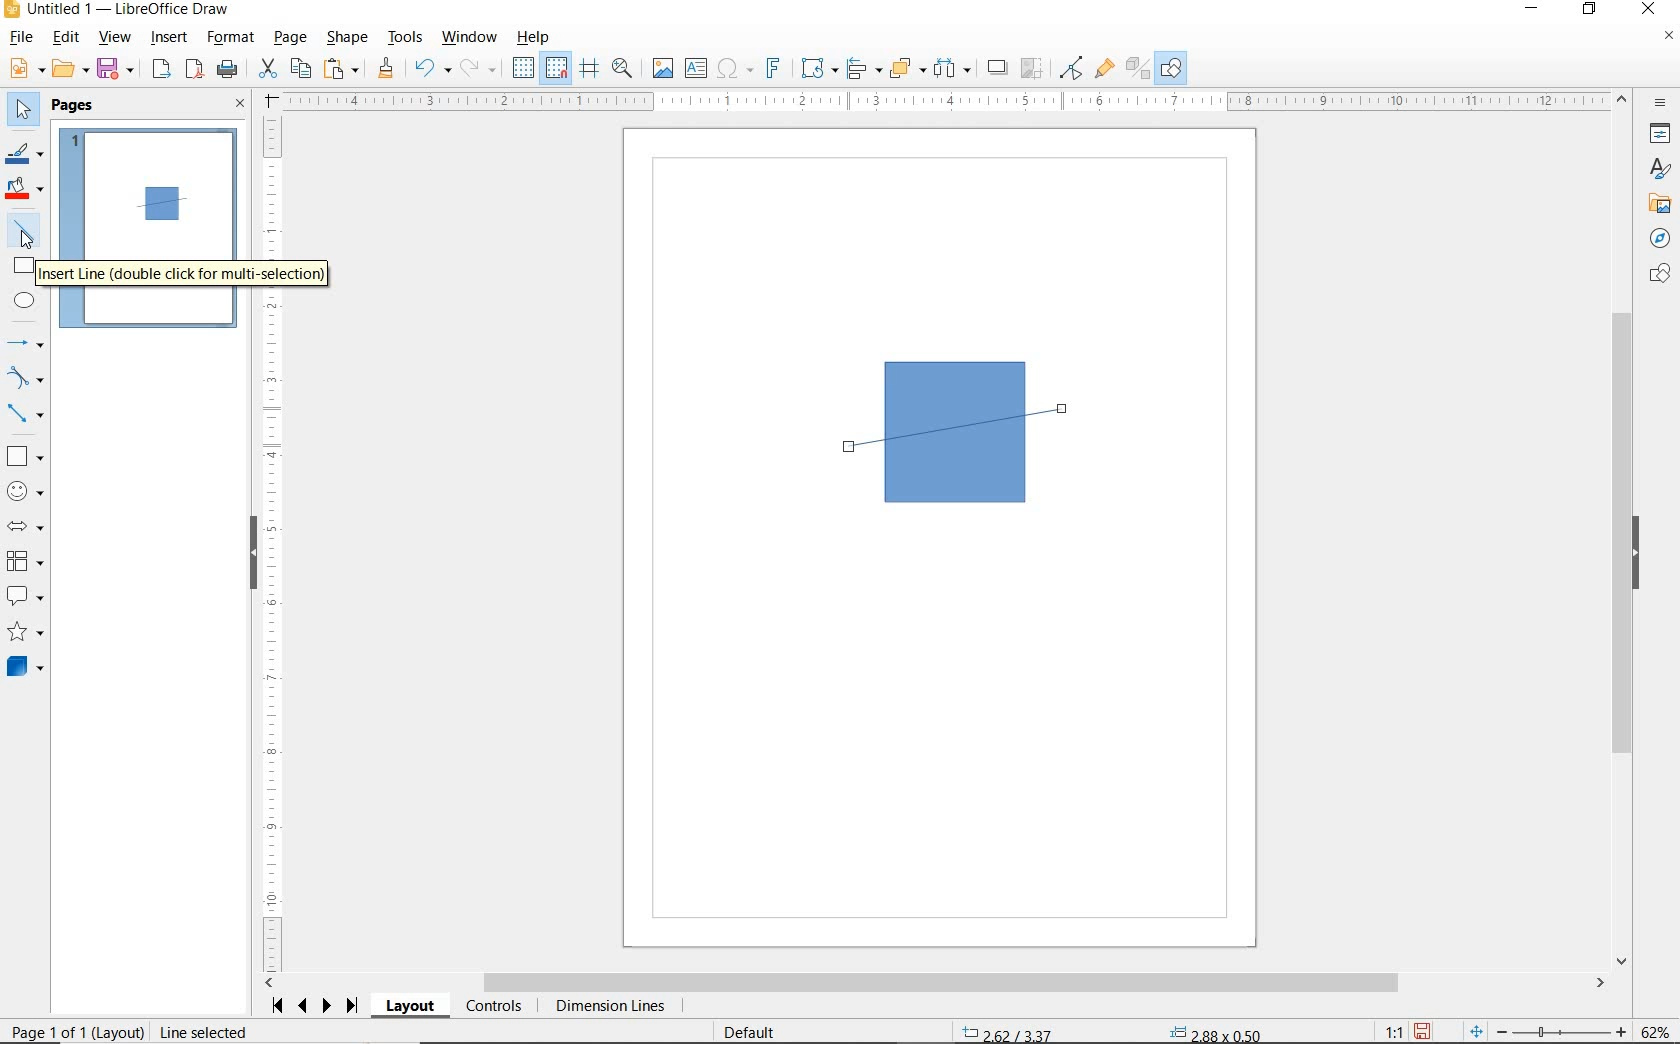 This screenshot has height=1044, width=1680. I want to click on CALLOUT SHAPES, so click(26, 597).